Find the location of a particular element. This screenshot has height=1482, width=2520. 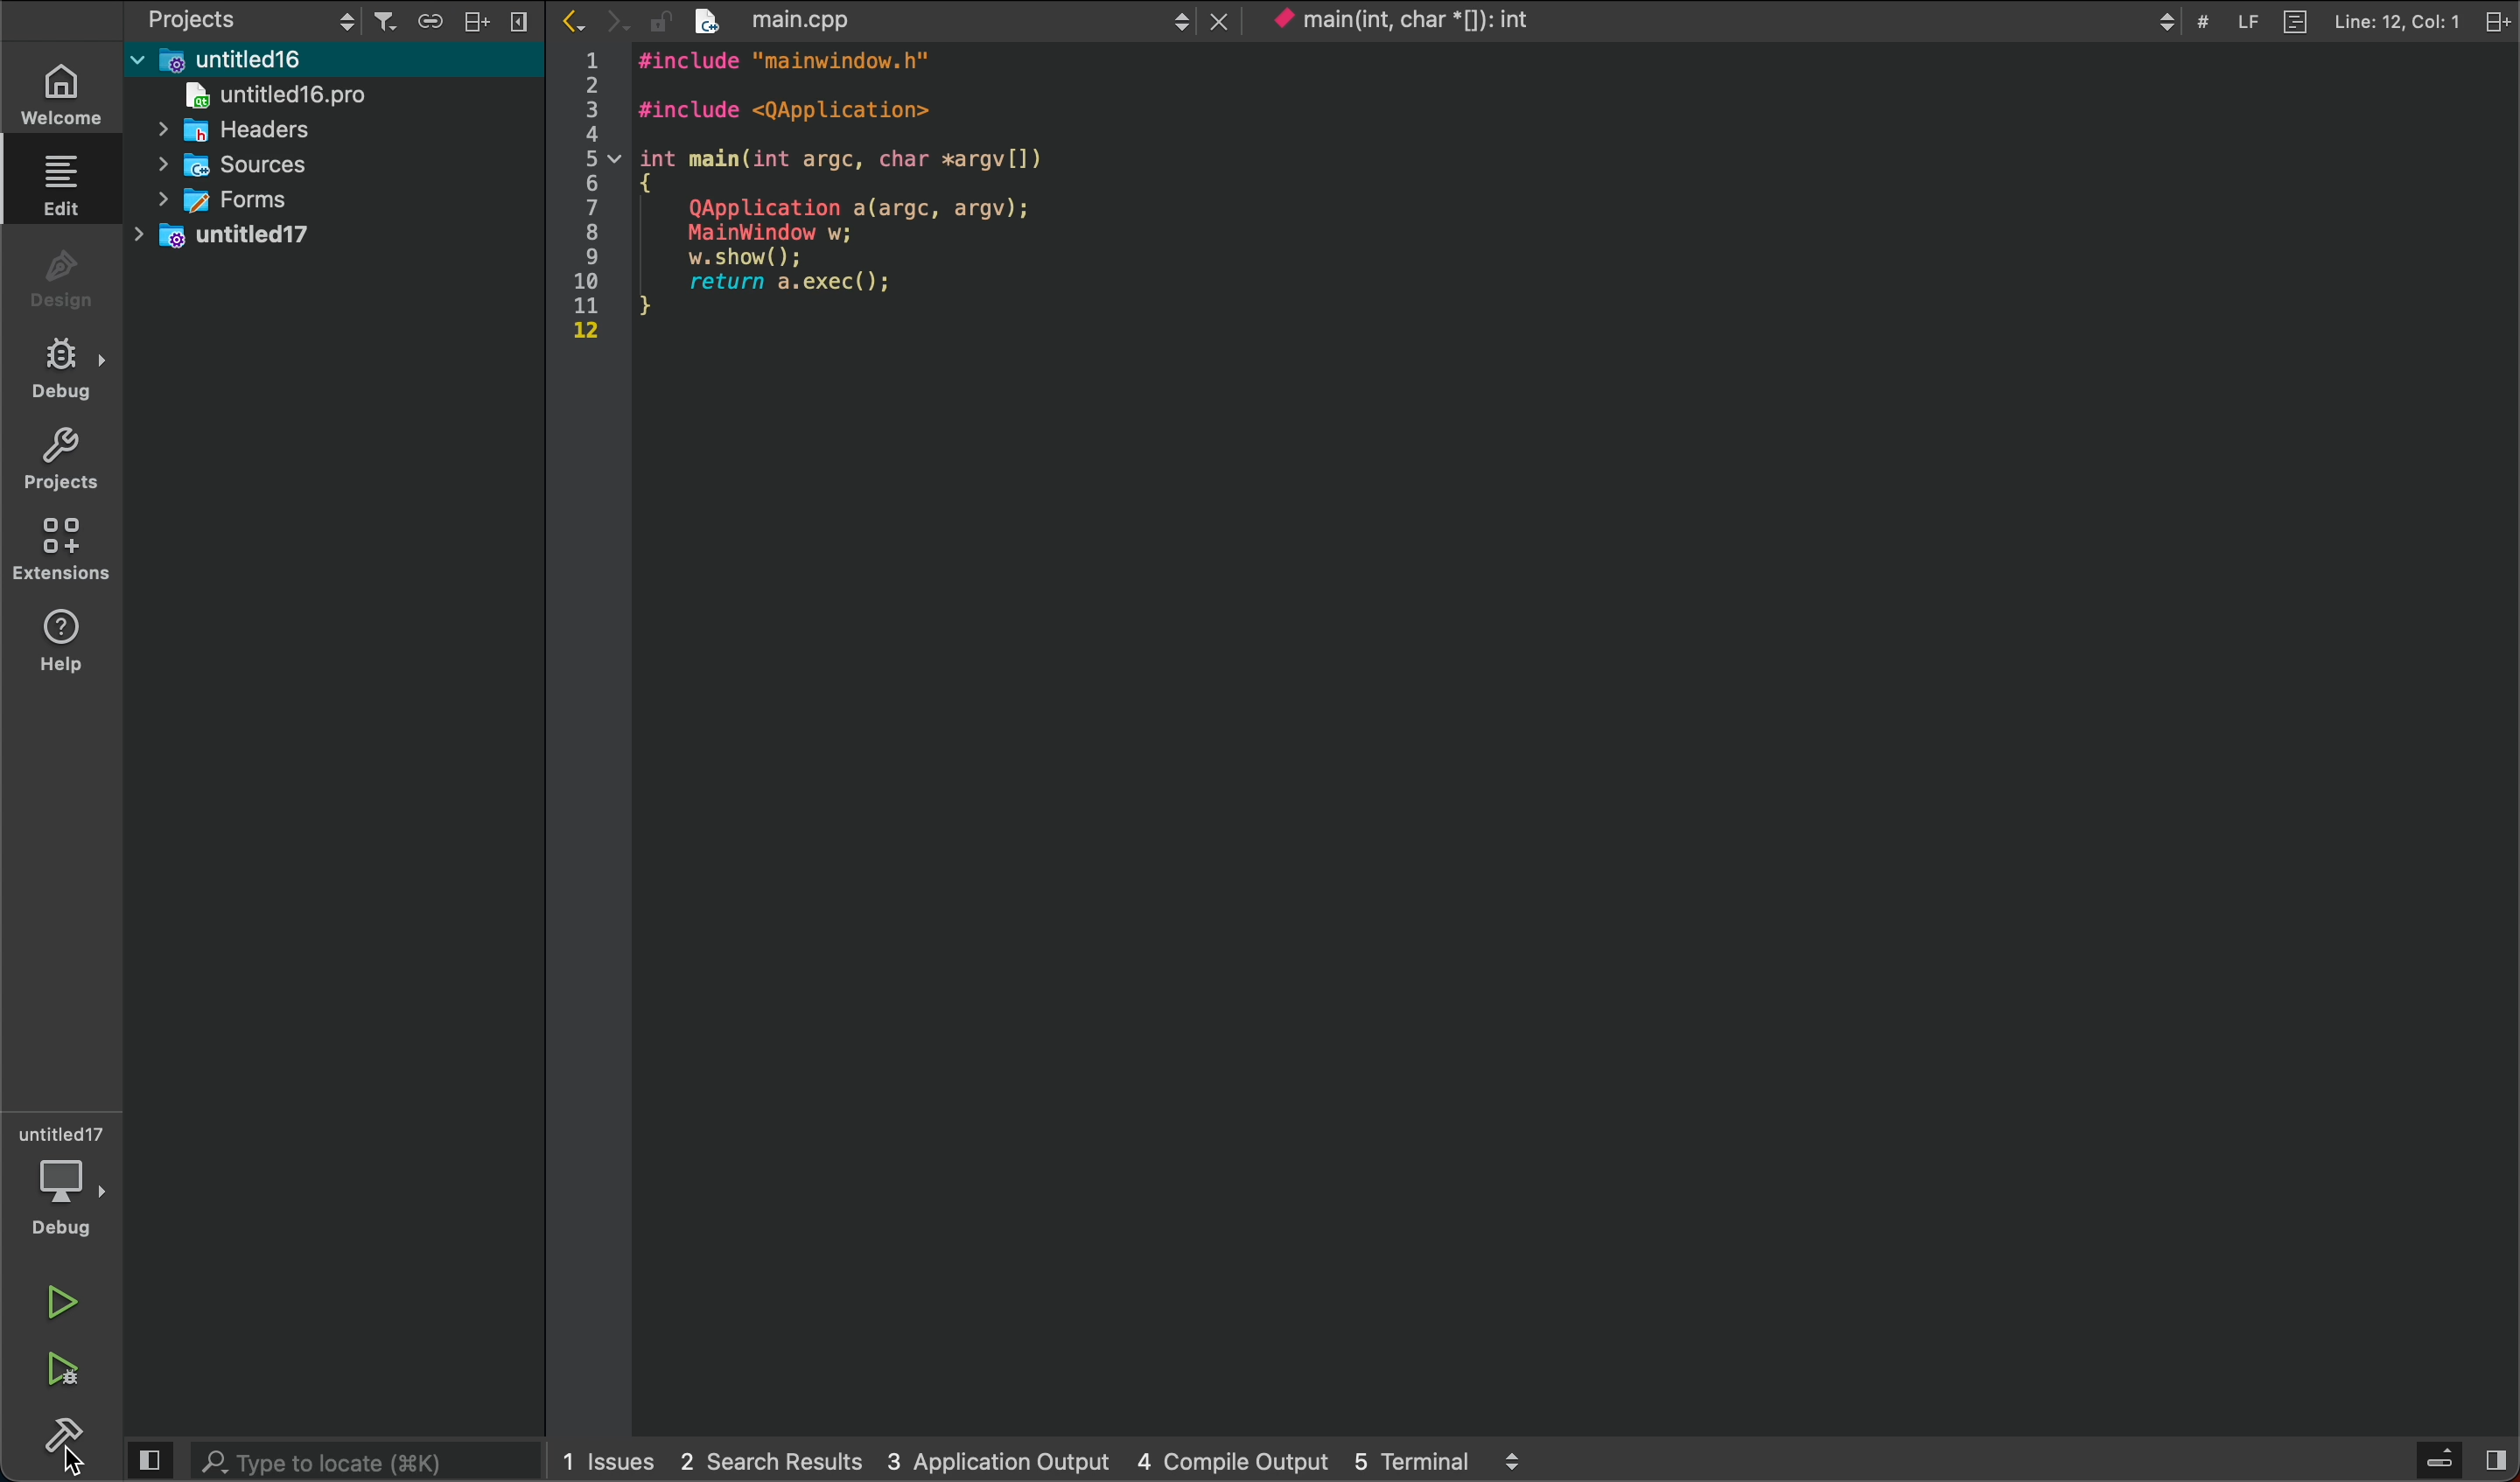

run is located at coordinates (60, 1300).